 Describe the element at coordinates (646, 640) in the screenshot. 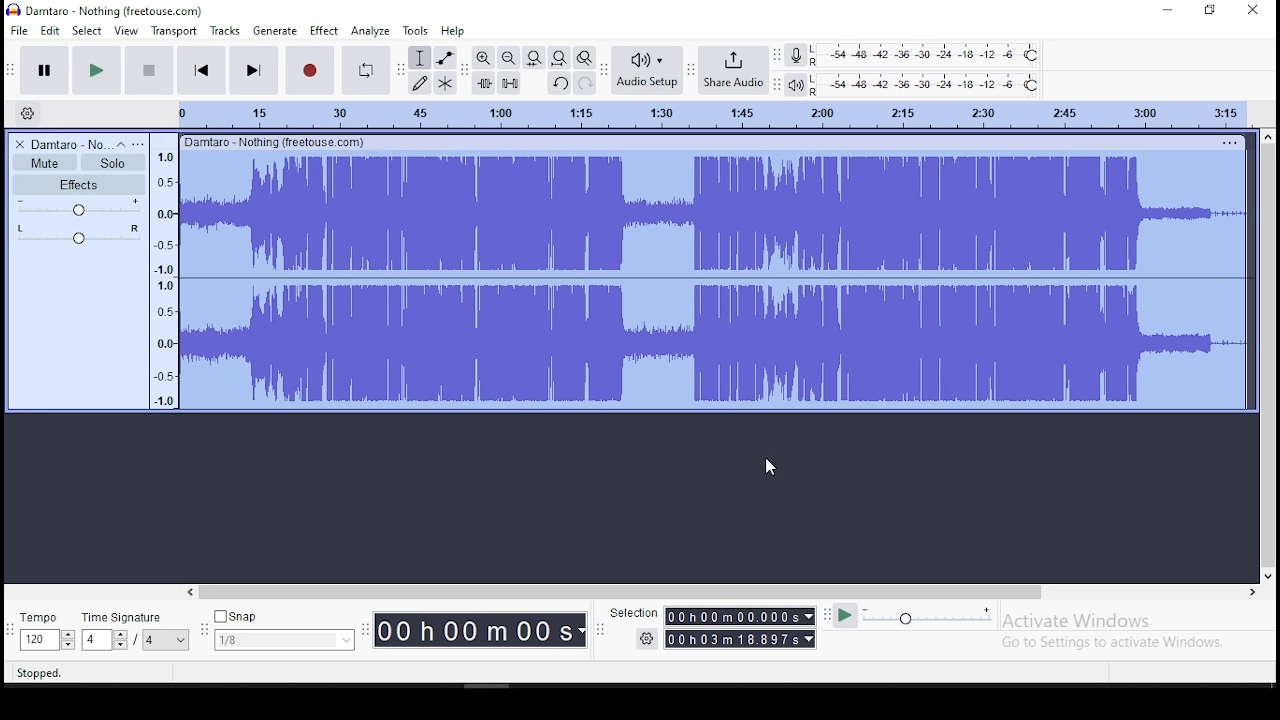

I see `settings` at that location.